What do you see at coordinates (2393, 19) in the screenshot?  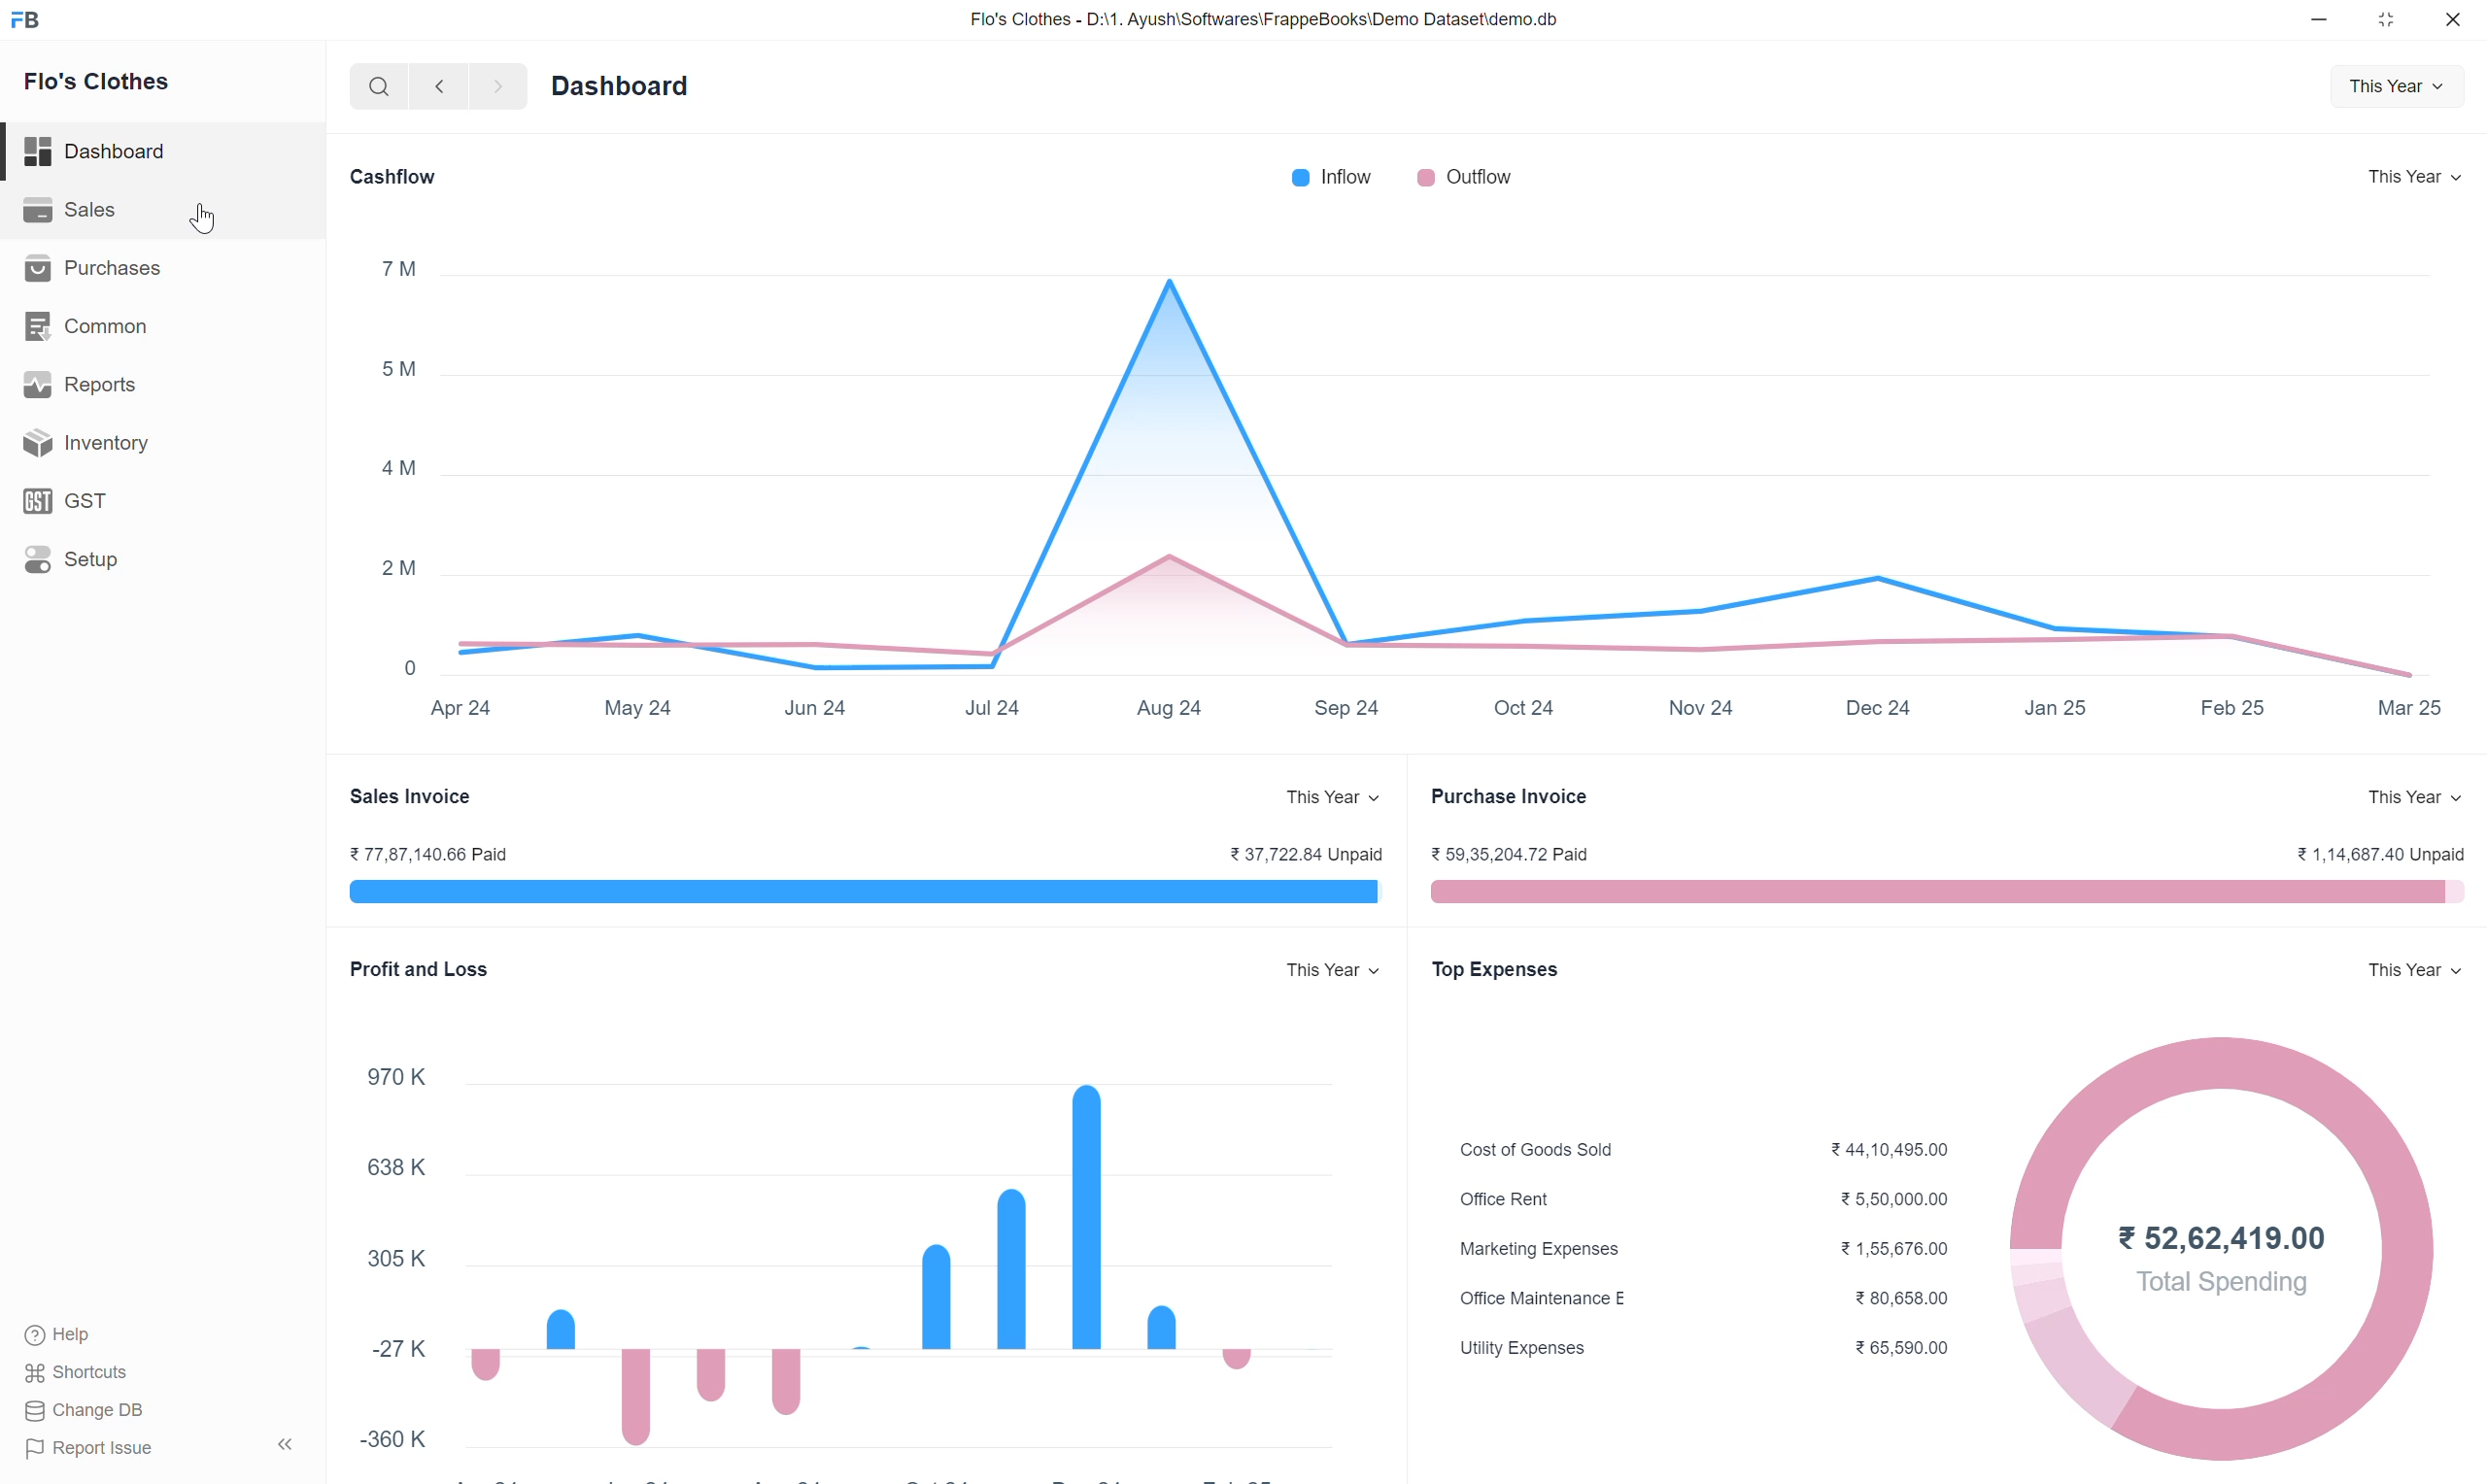 I see `close down` at bounding box center [2393, 19].